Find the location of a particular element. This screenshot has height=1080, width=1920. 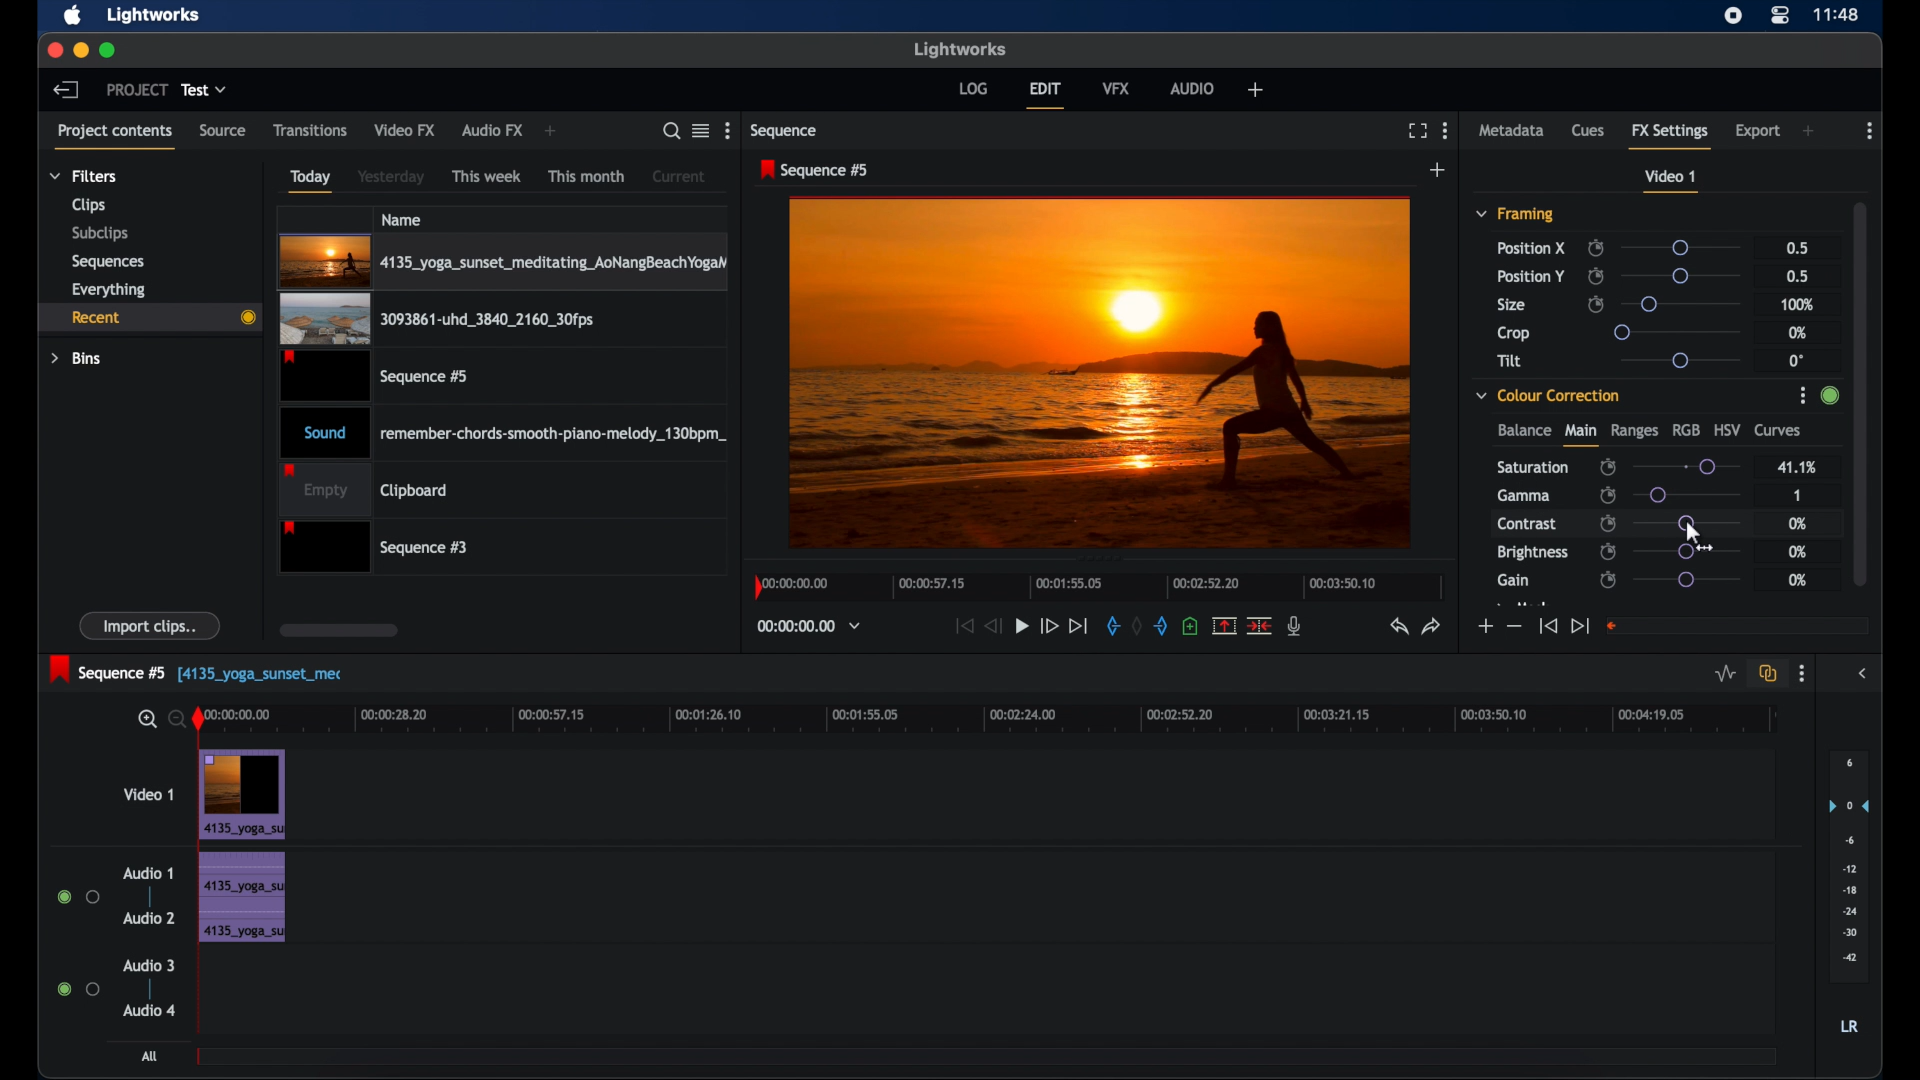

video clip highlighted is located at coordinates (503, 262).